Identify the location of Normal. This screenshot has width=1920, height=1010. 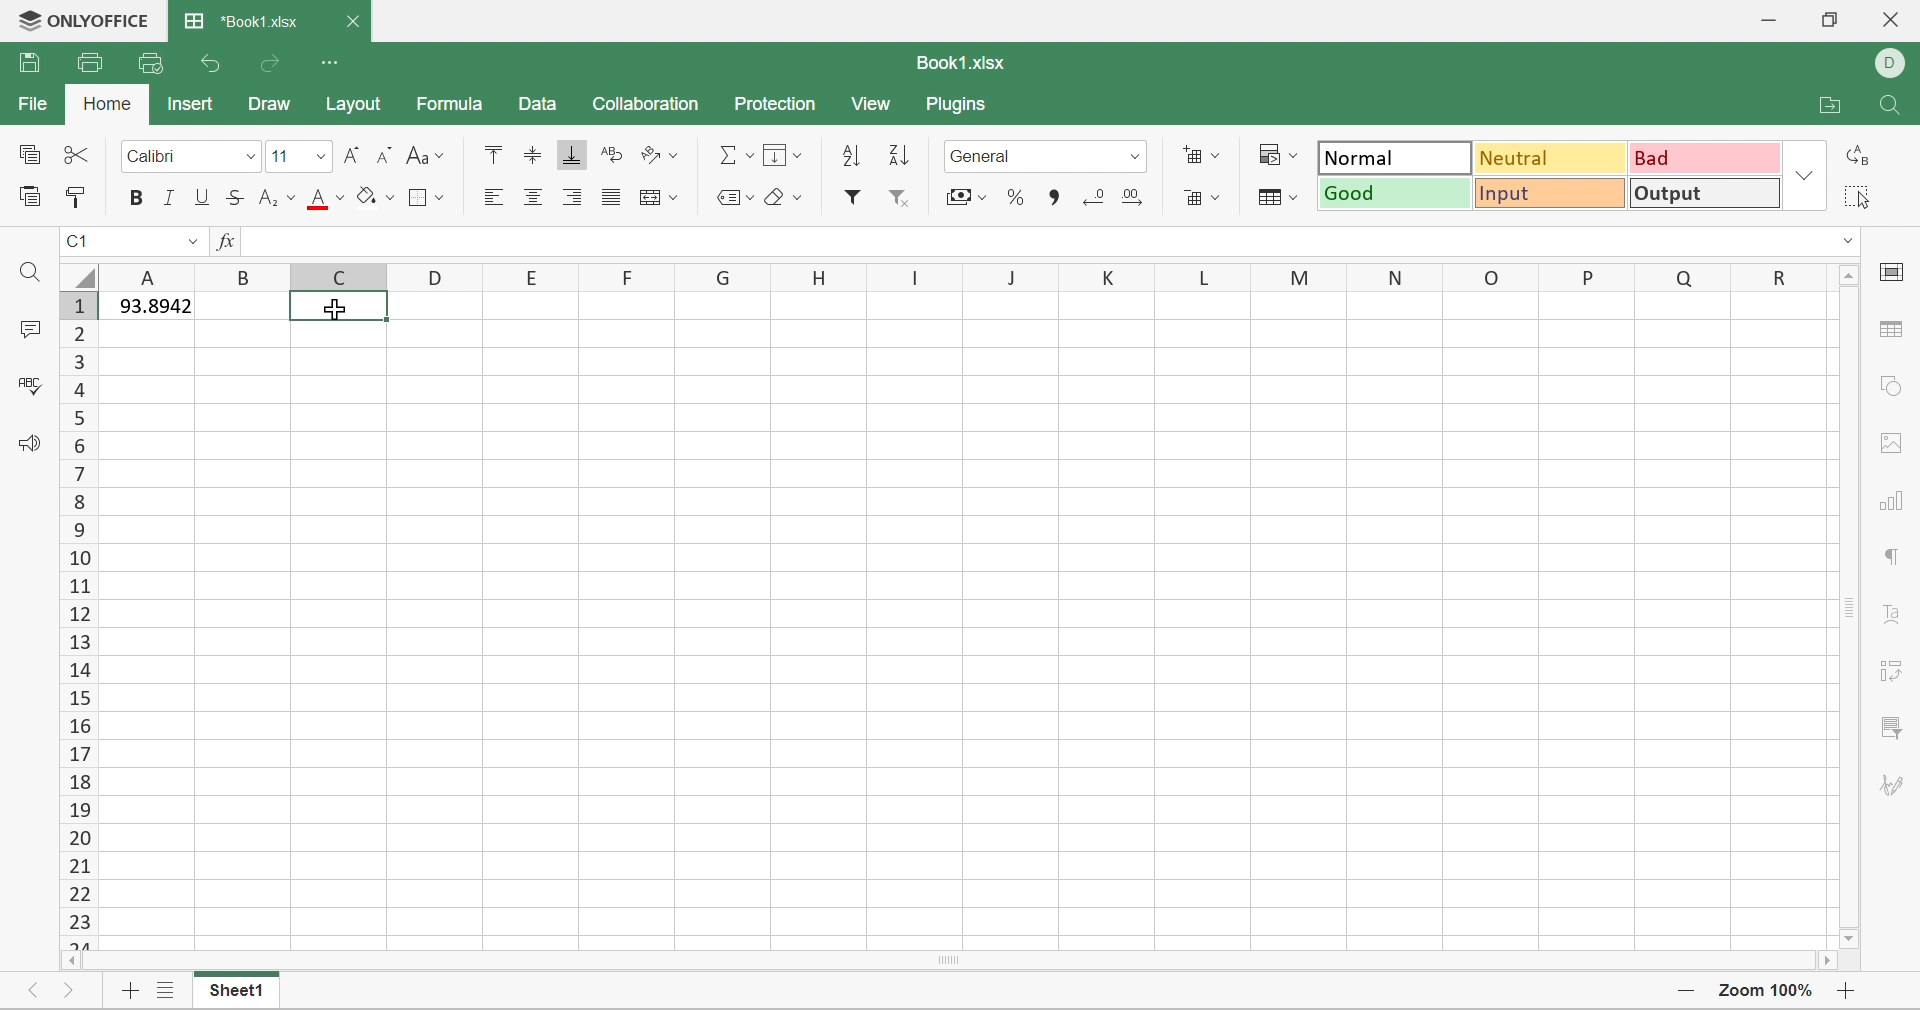
(1393, 158).